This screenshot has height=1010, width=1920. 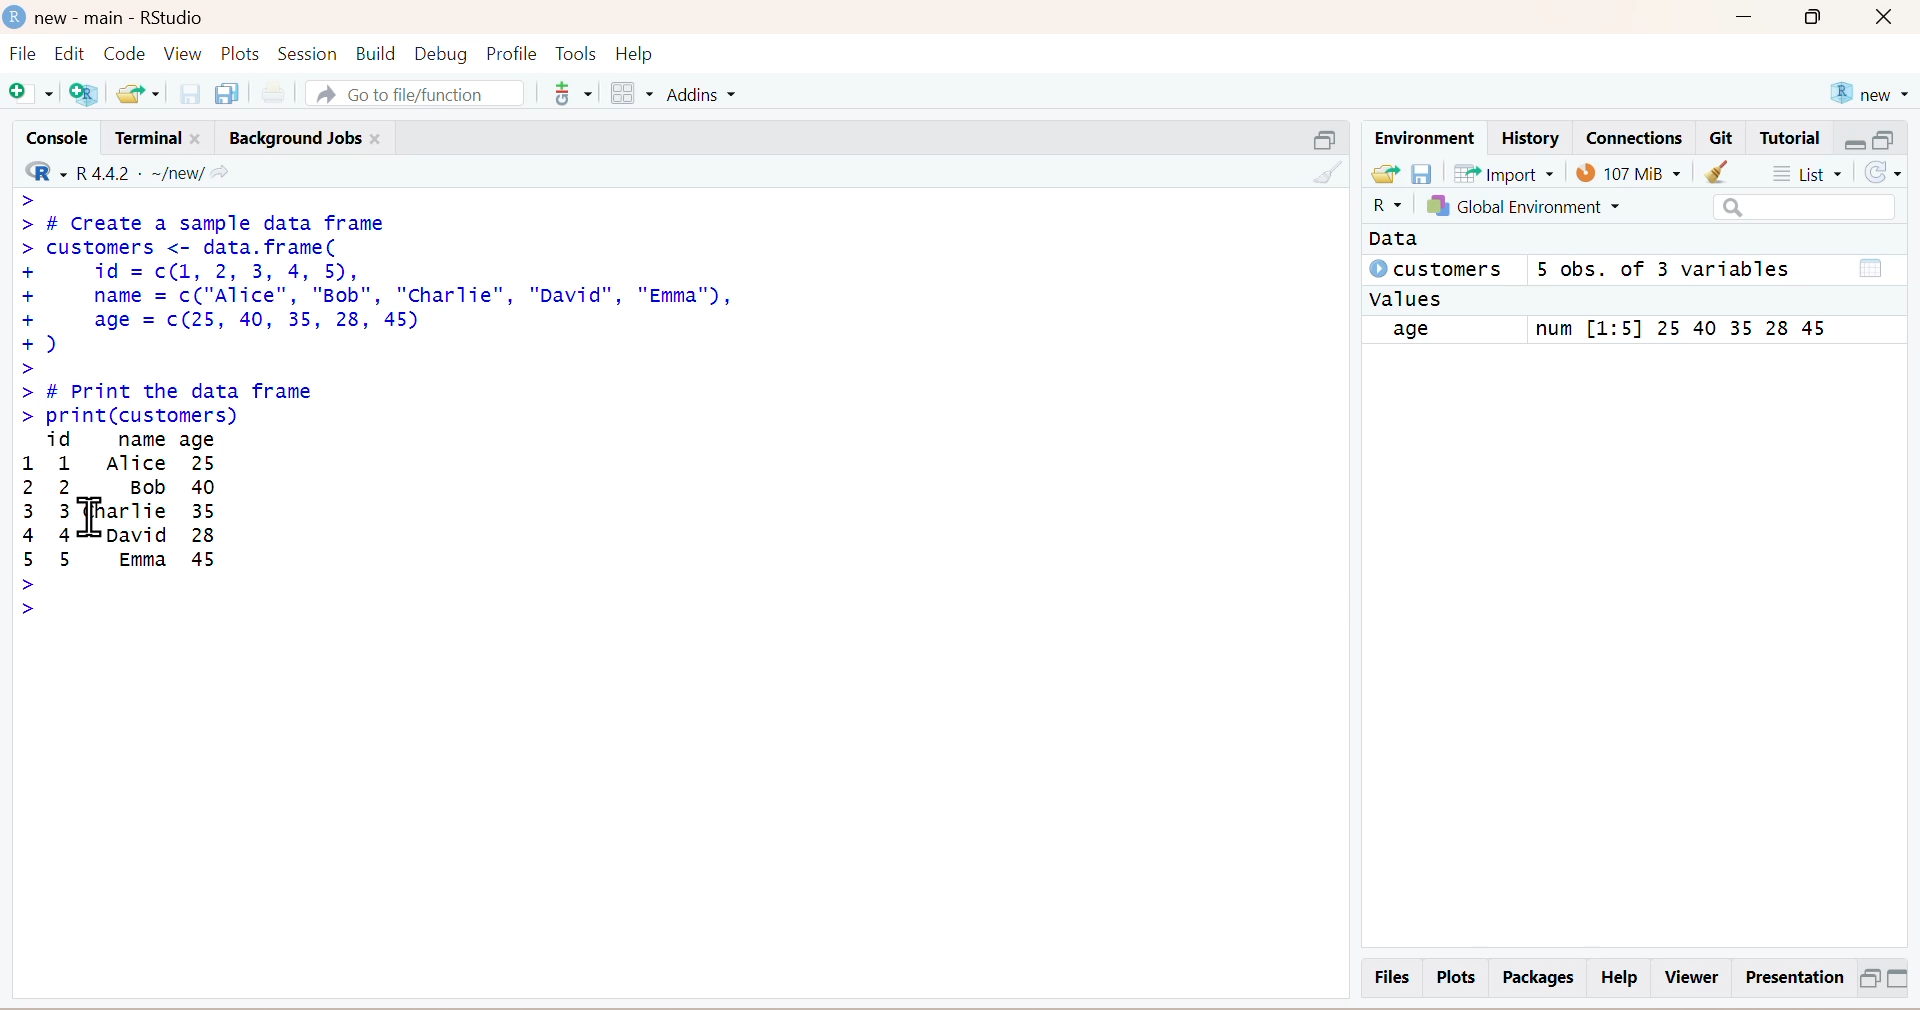 I want to click on Background Jobs, so click(x=308, y=134).